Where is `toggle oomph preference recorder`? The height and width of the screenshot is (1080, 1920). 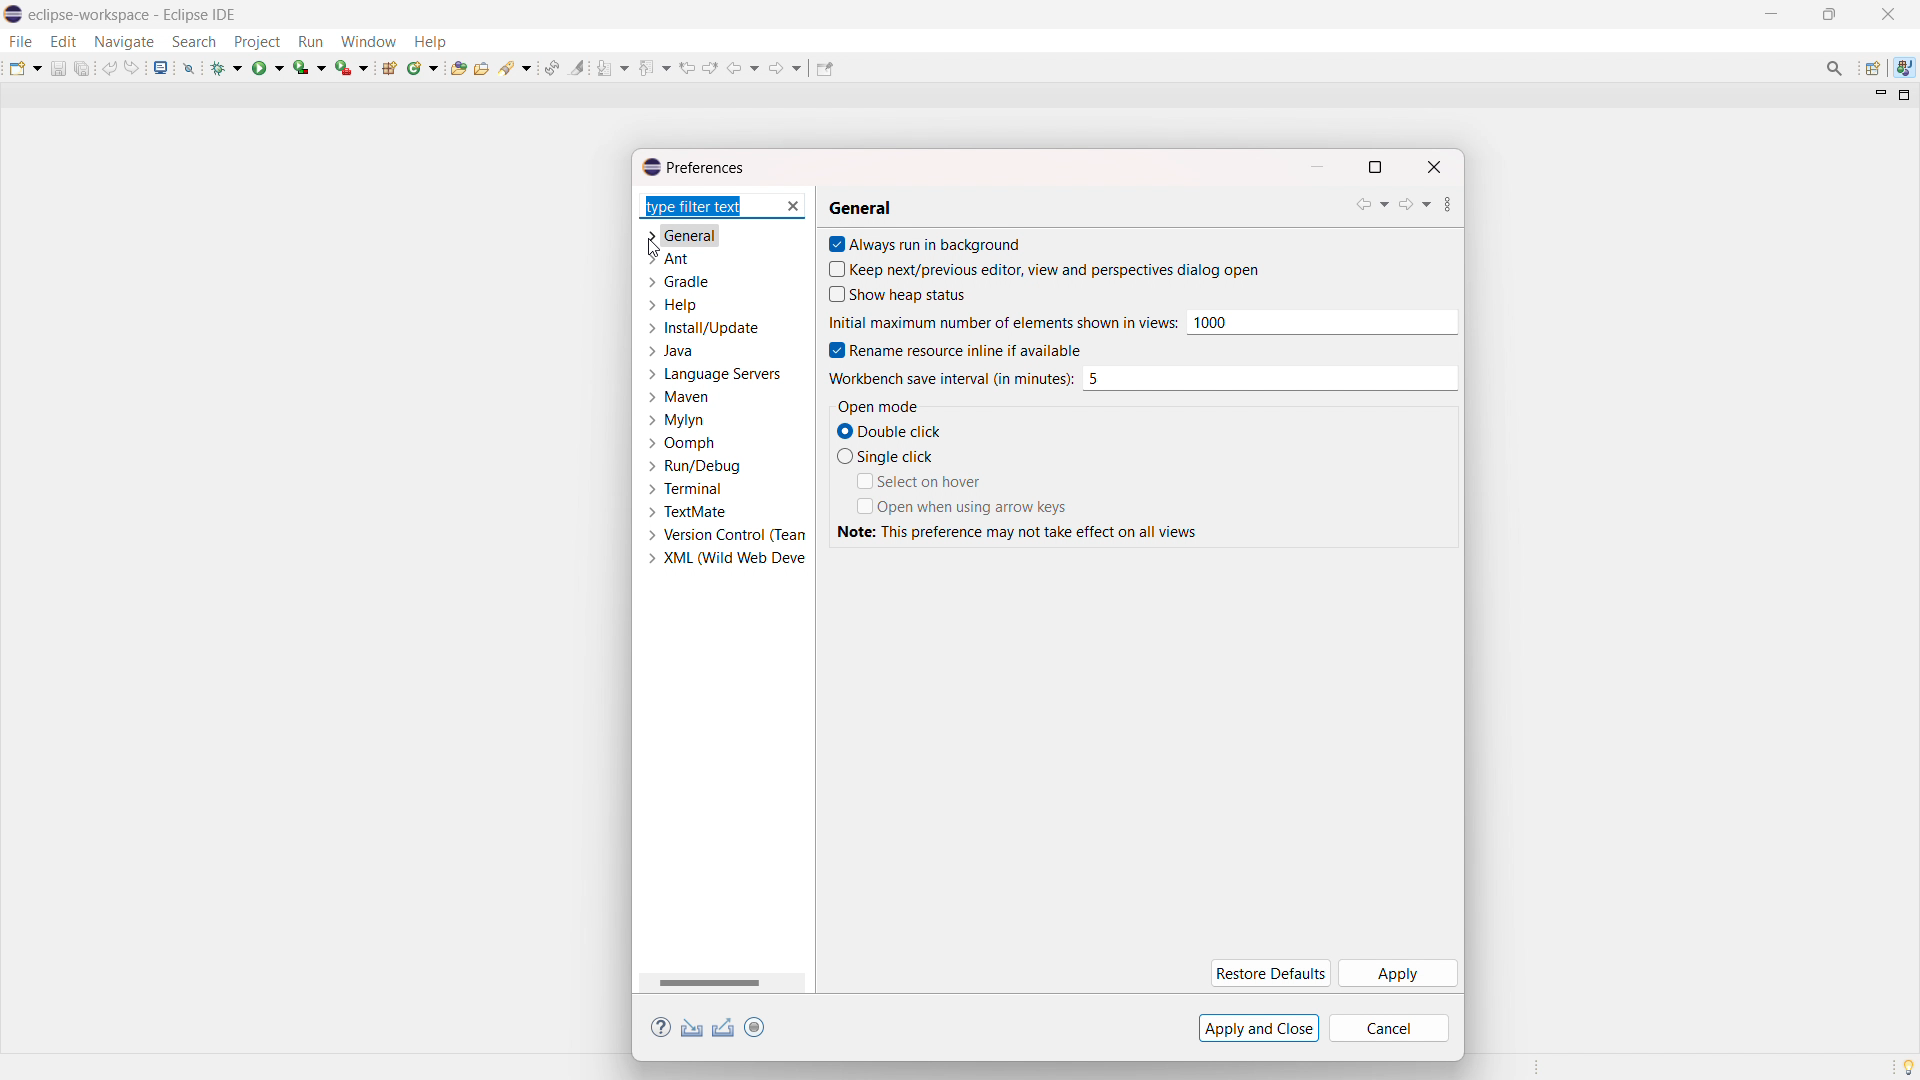
toggle oomph preference recorder is located at coordinates (754, 1027).